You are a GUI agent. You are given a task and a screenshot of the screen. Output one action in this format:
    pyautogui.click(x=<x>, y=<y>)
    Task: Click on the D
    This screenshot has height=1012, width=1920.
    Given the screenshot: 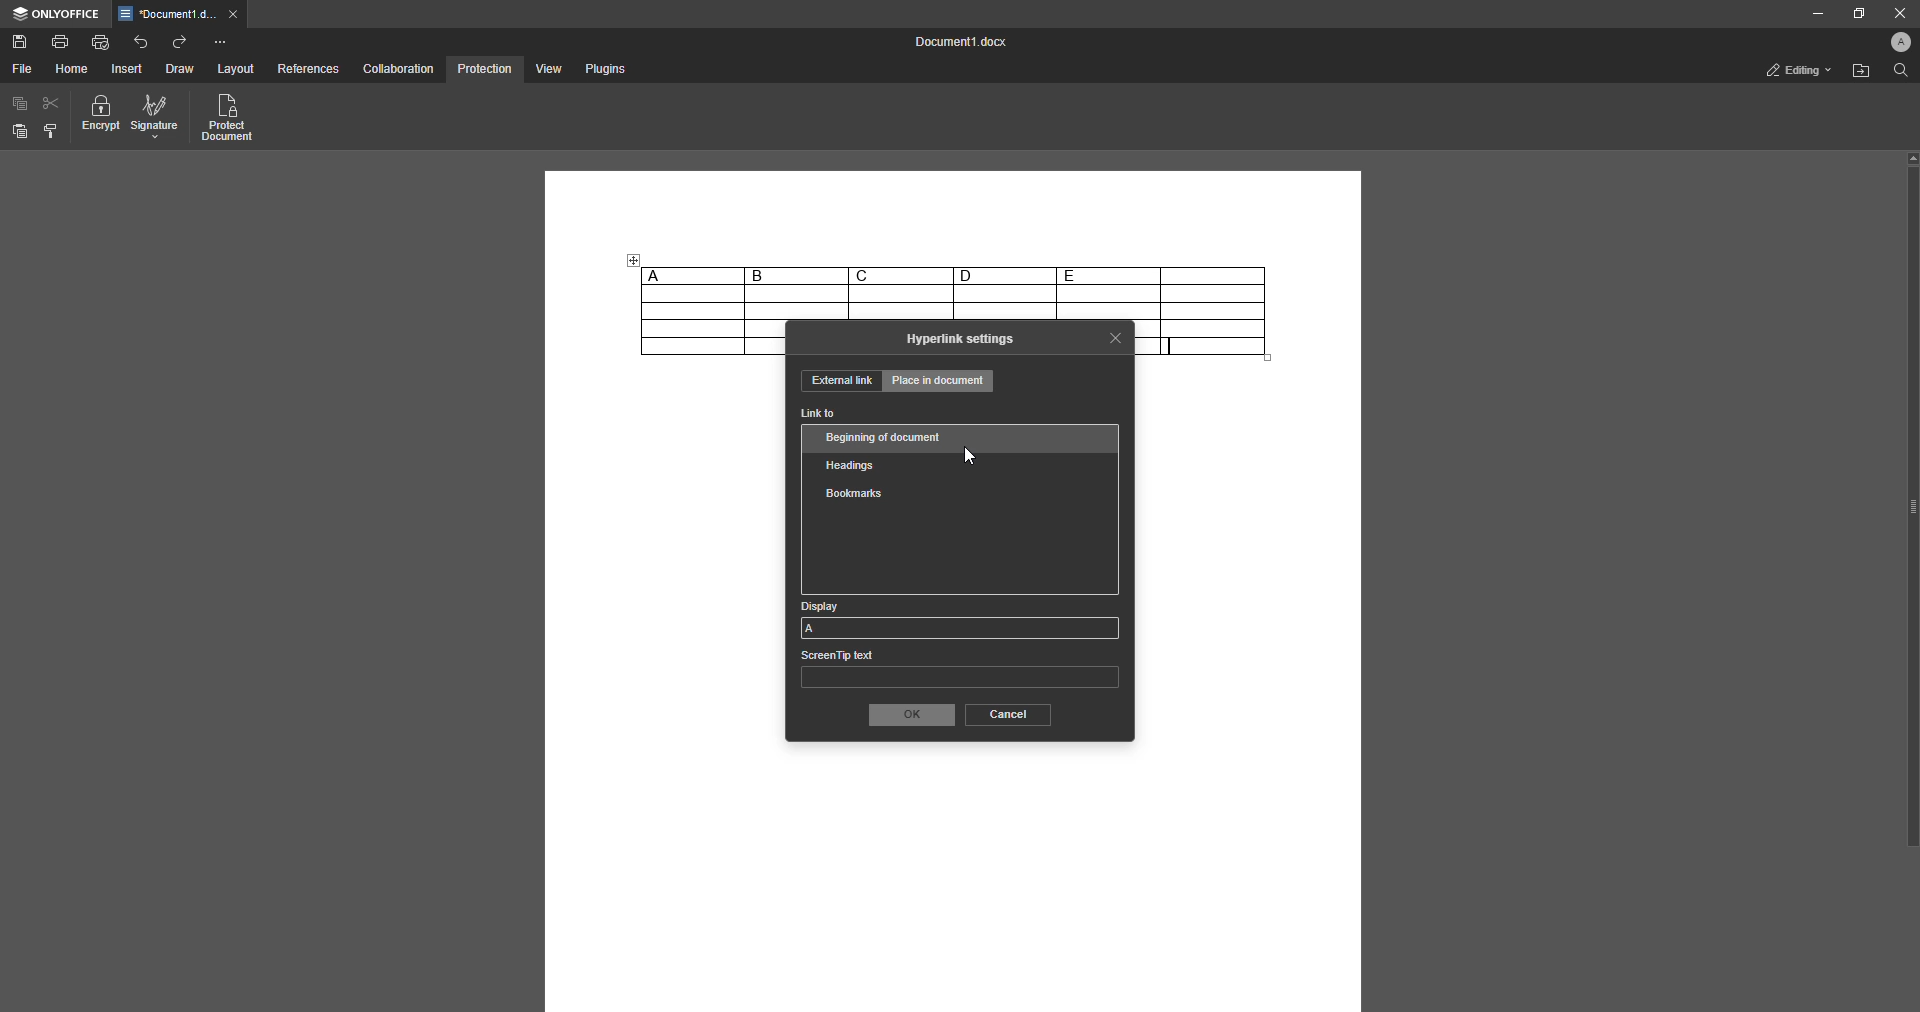 What is the action you would take?
    pyautogui.click(x=1004, y=275)
    